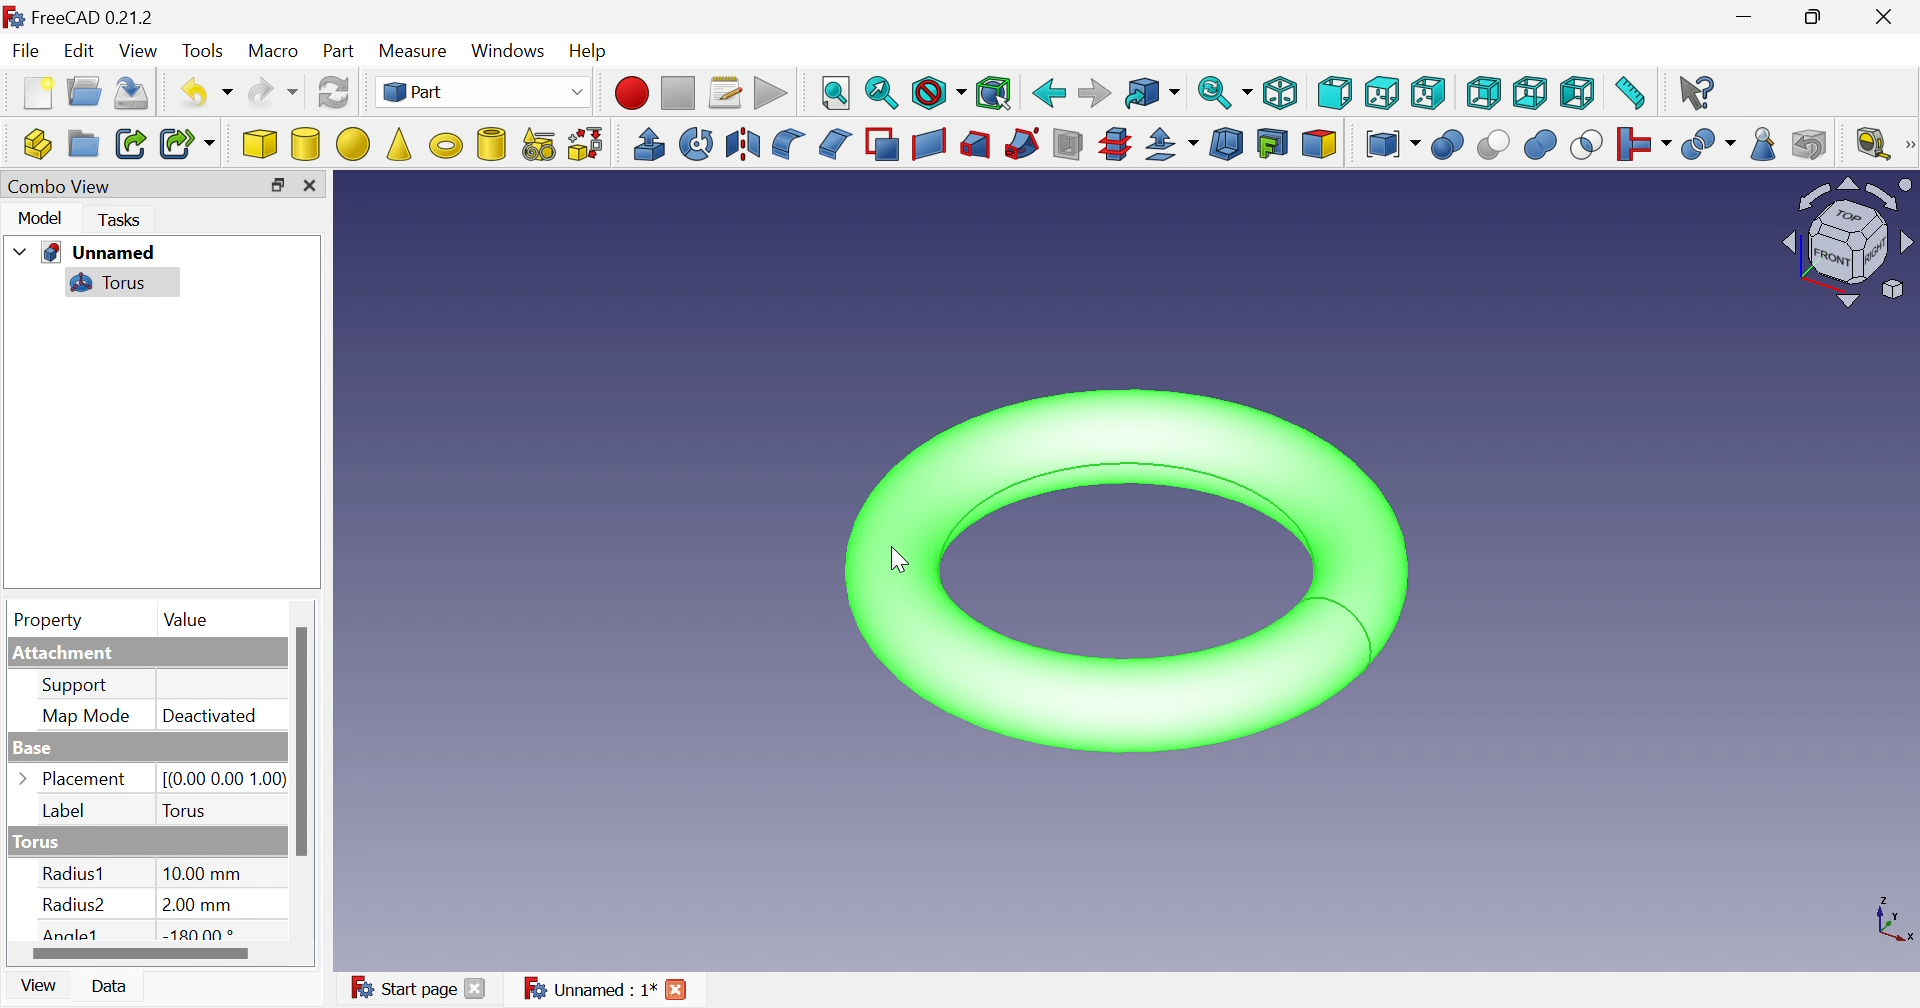  What do you see at coordinates (1427, 92) in the screenshot?
I see `Right` at bounding box center [1427, 92].